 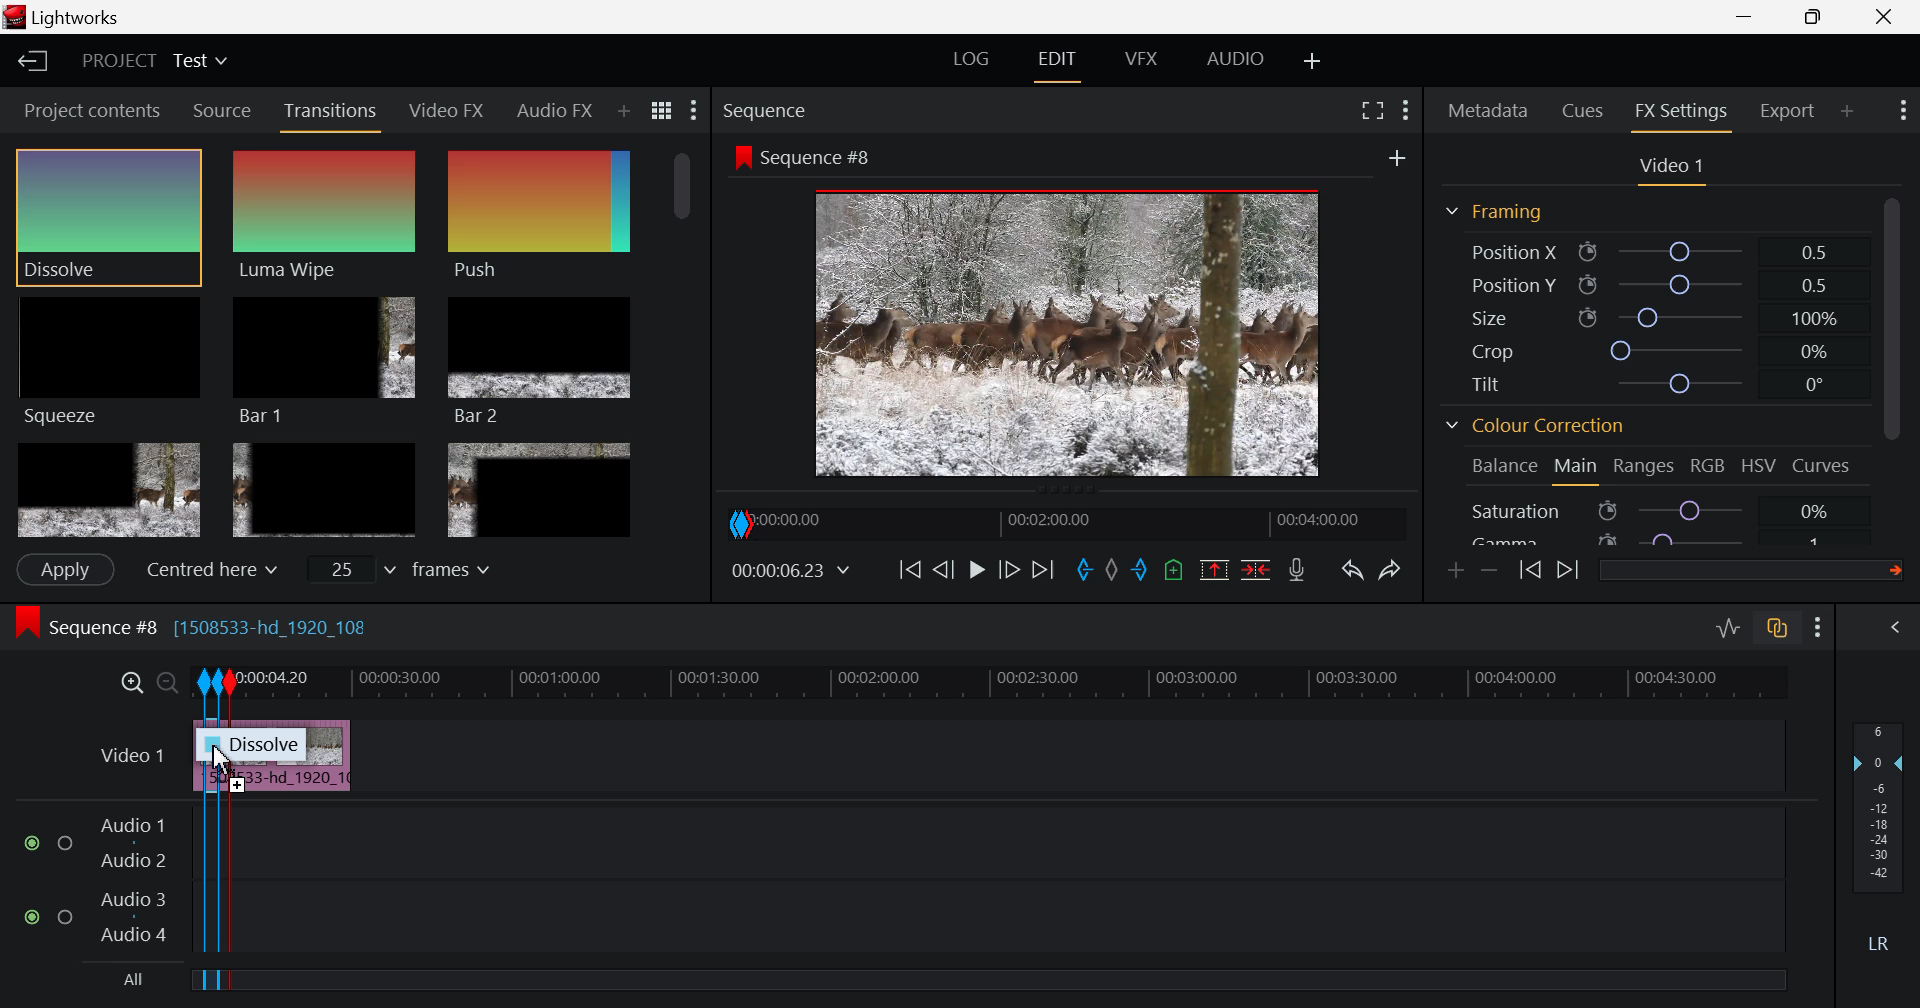 I want to click on Show Settings, so click(x=1822, y=626).